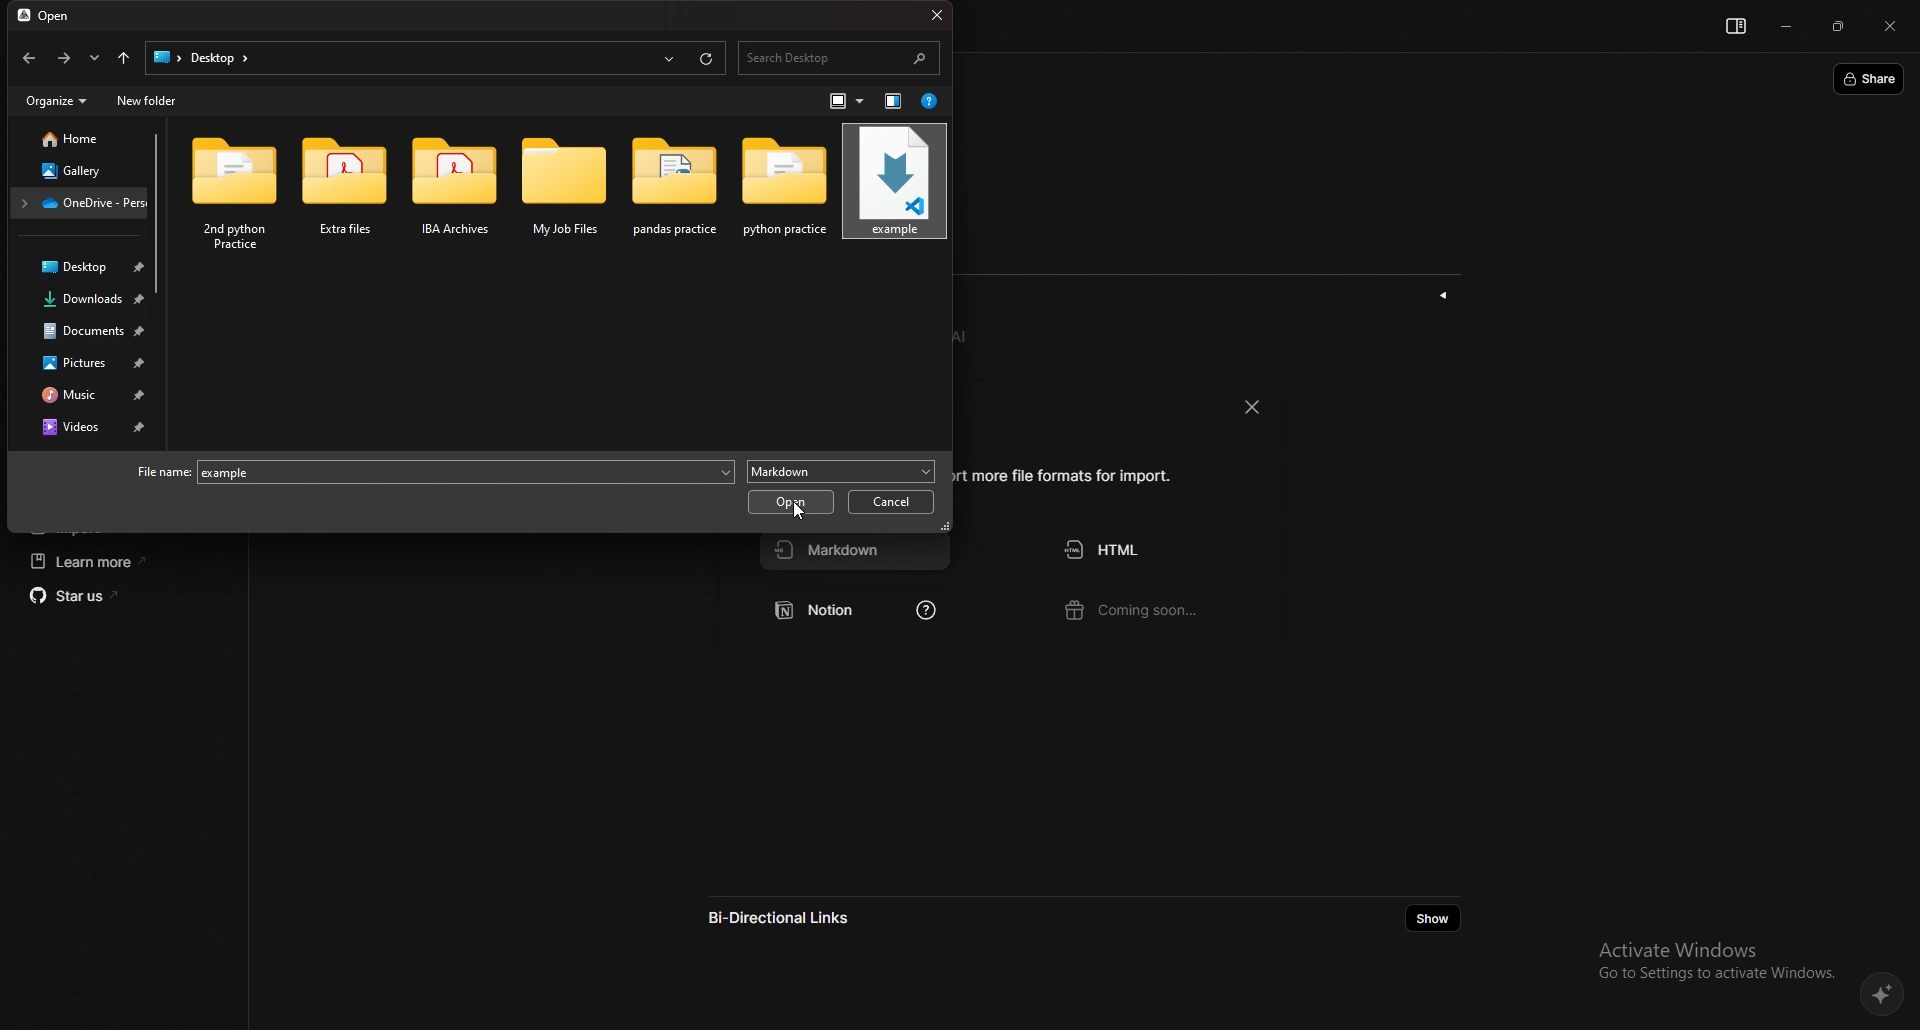  What do you see at coordinates (55, 16) in the screenshot?
I see `open` at bounding box center [55, 16].